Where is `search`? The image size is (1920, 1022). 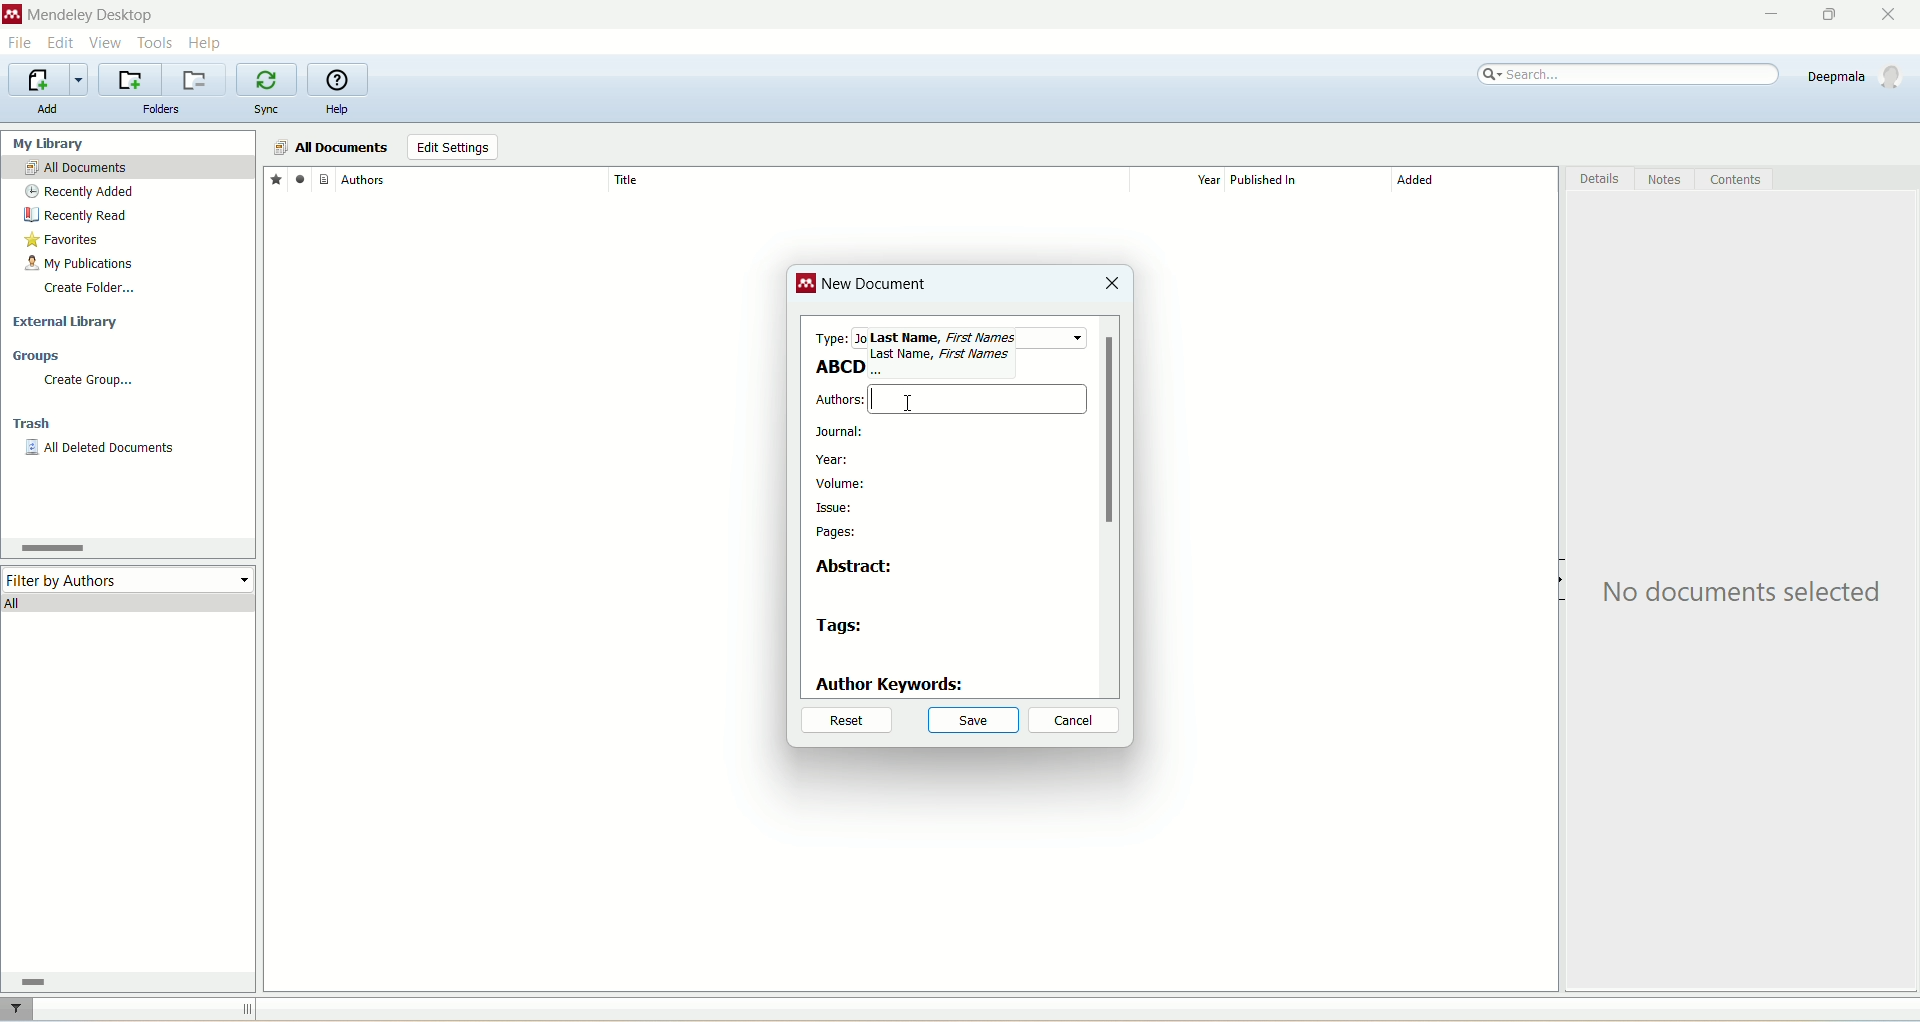
search is located at coordinates (1630, 75).